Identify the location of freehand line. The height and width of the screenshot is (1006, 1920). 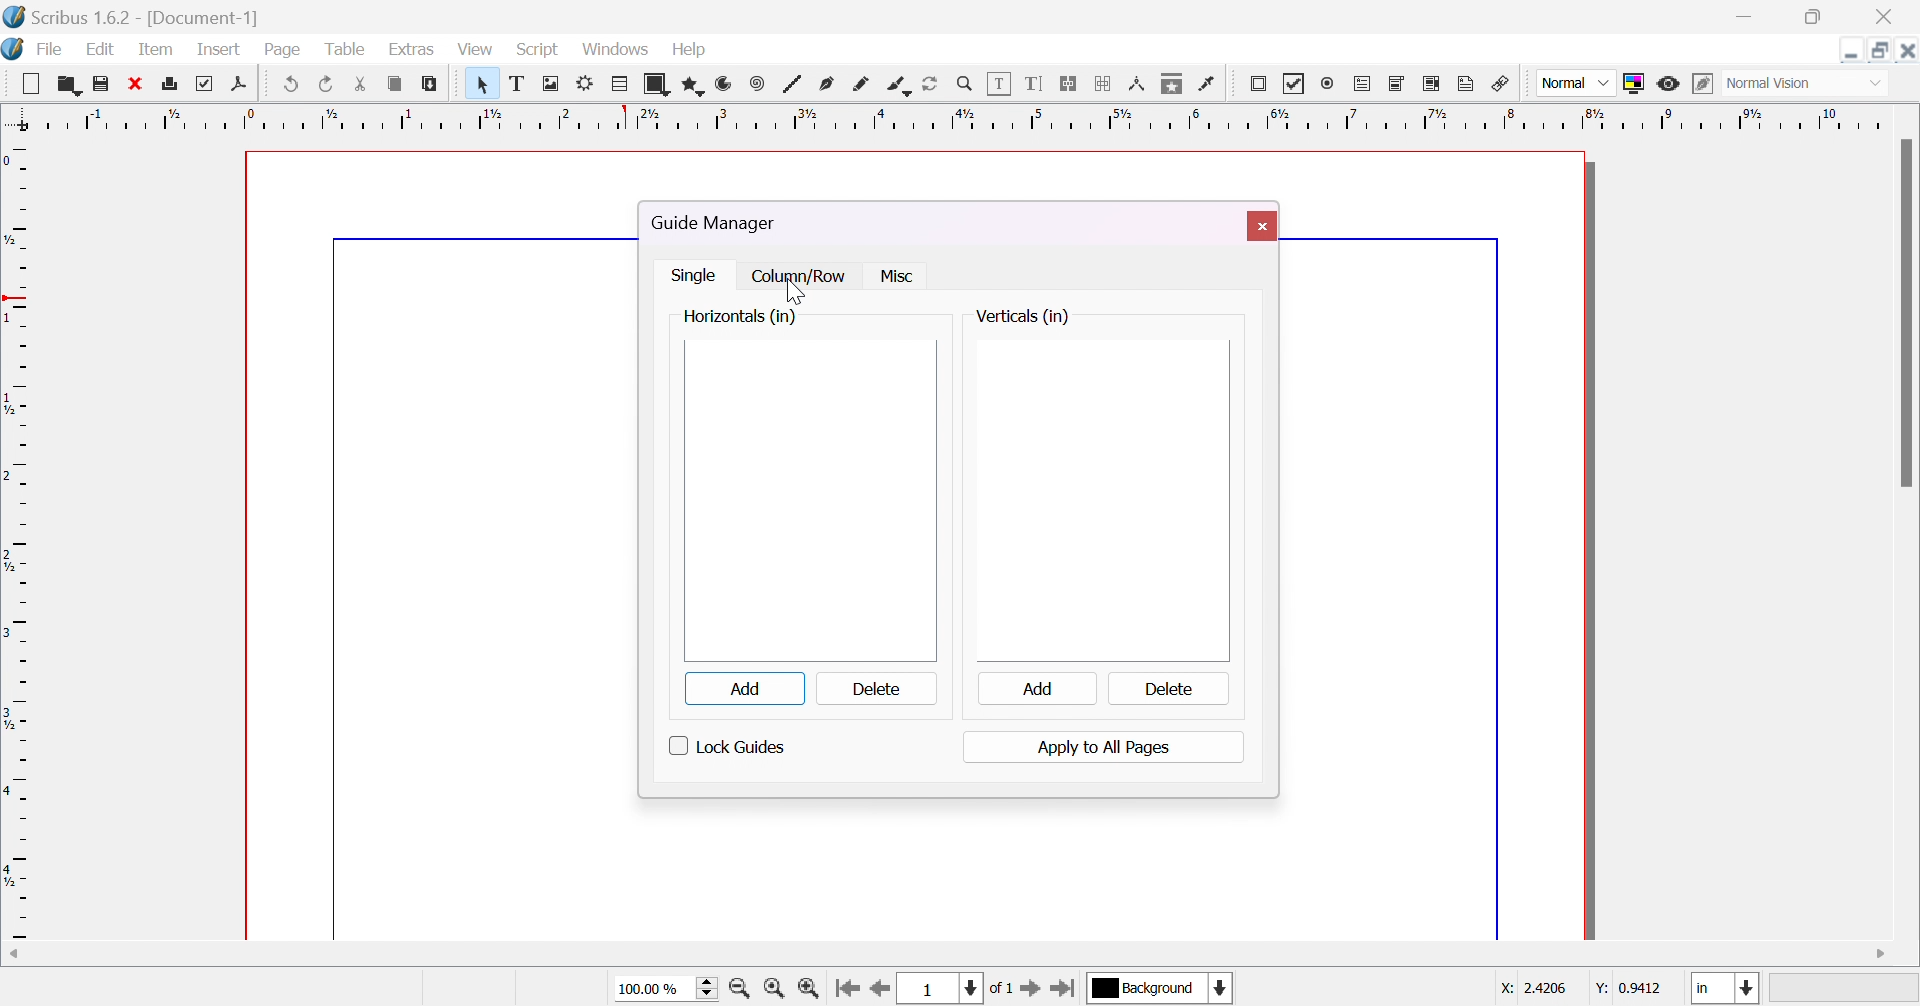
(865, 86).